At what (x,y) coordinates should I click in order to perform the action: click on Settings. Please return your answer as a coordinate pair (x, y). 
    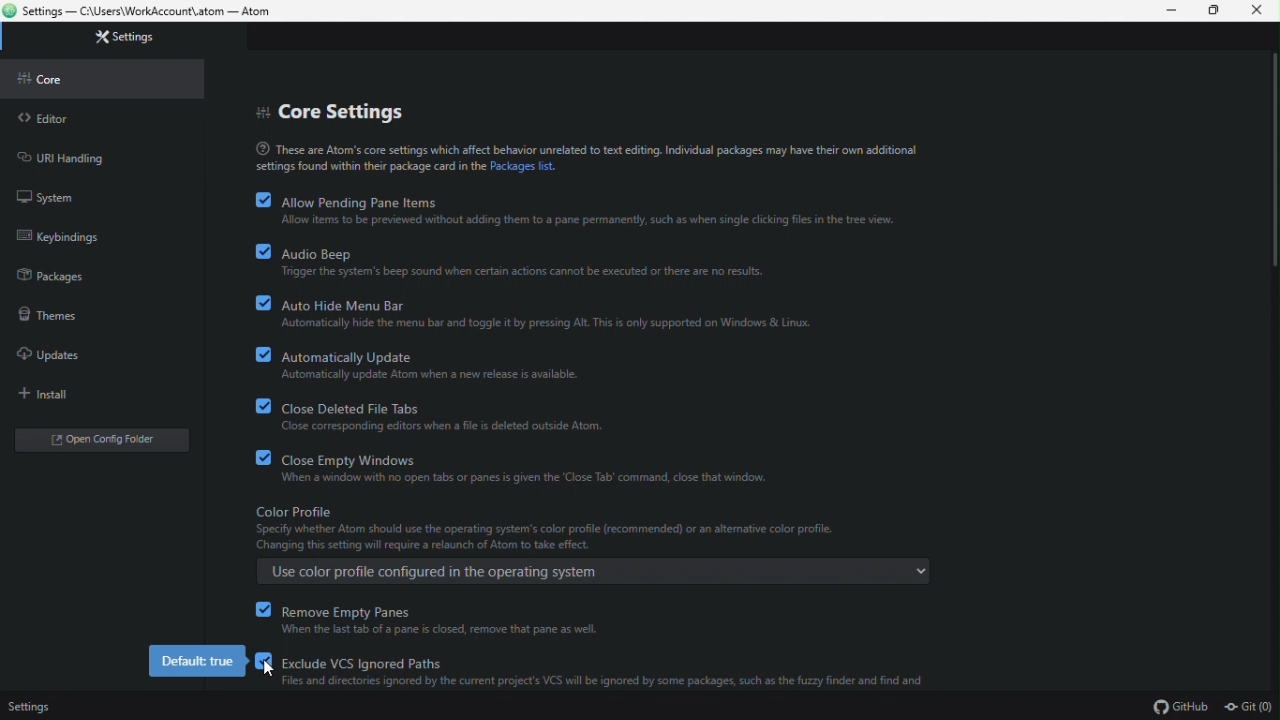
    Looking at the image, I should click on (122, 38).